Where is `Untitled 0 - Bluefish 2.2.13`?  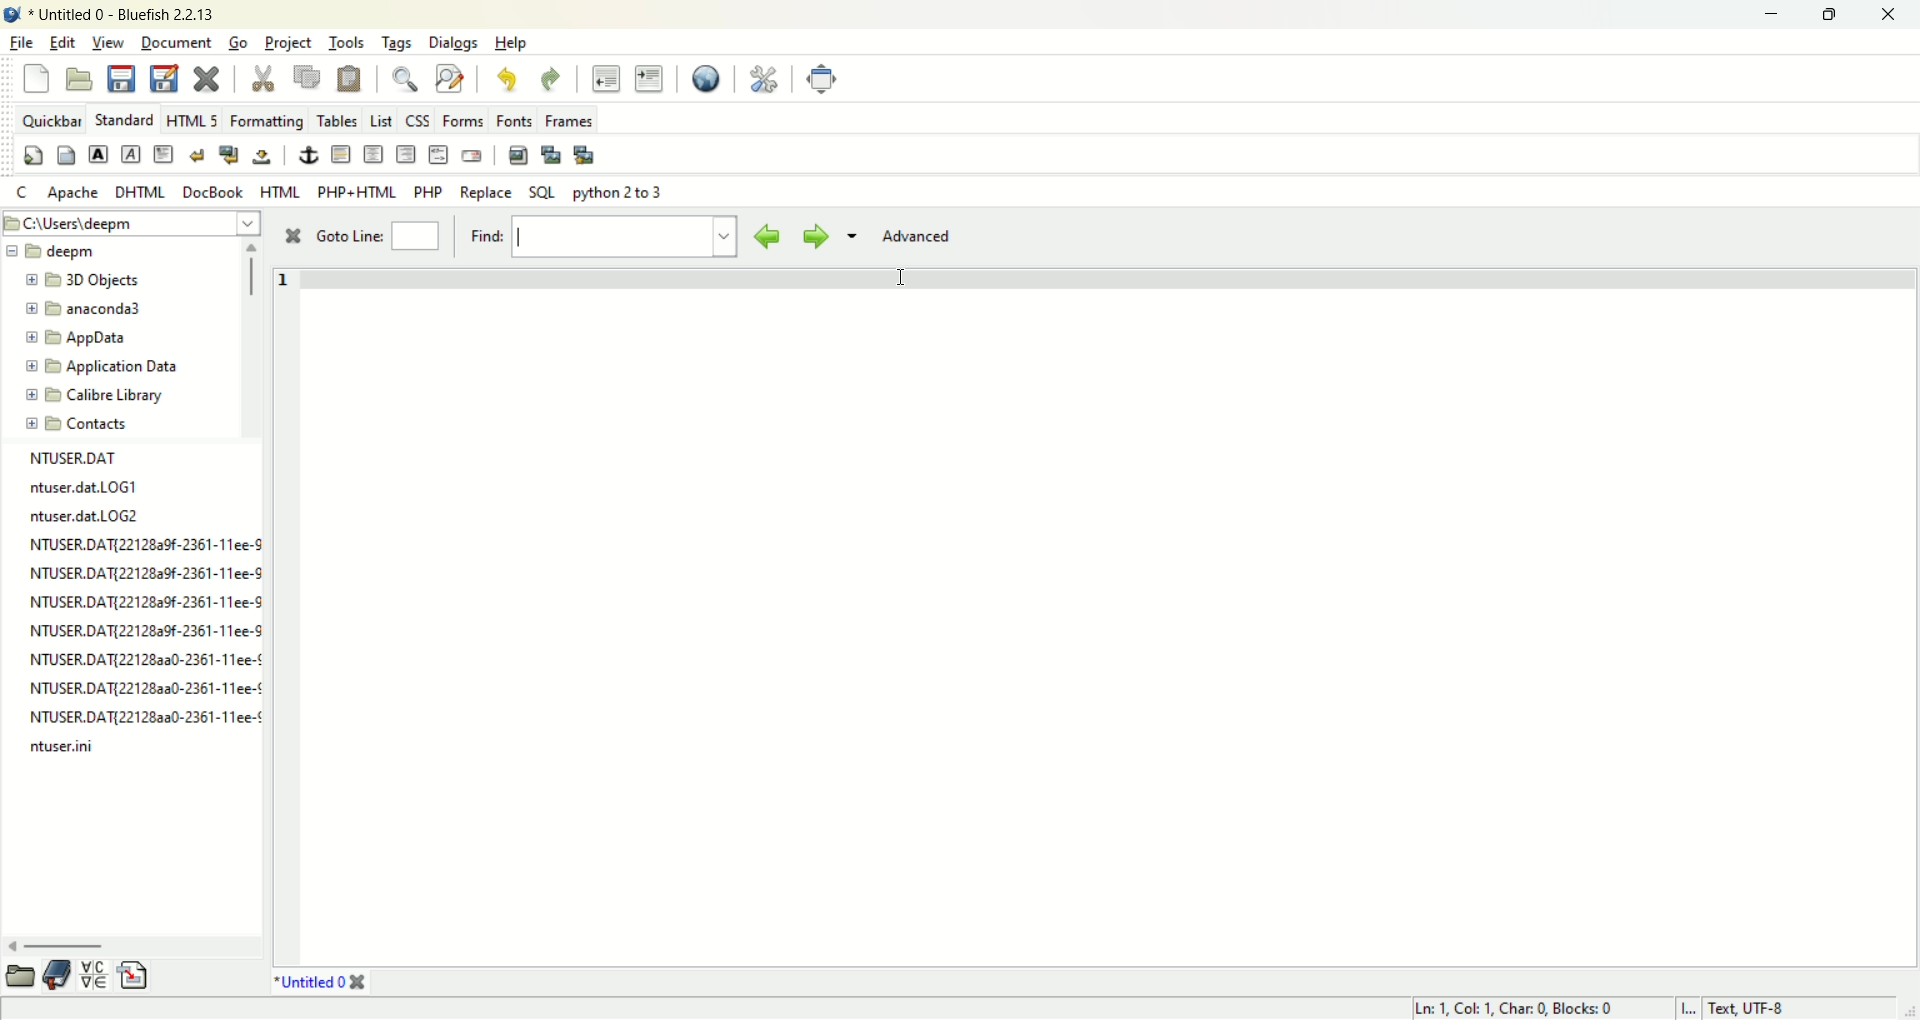
Untitled 0 - Bluefish 2.2.13 is located at coordinates (122, 16).